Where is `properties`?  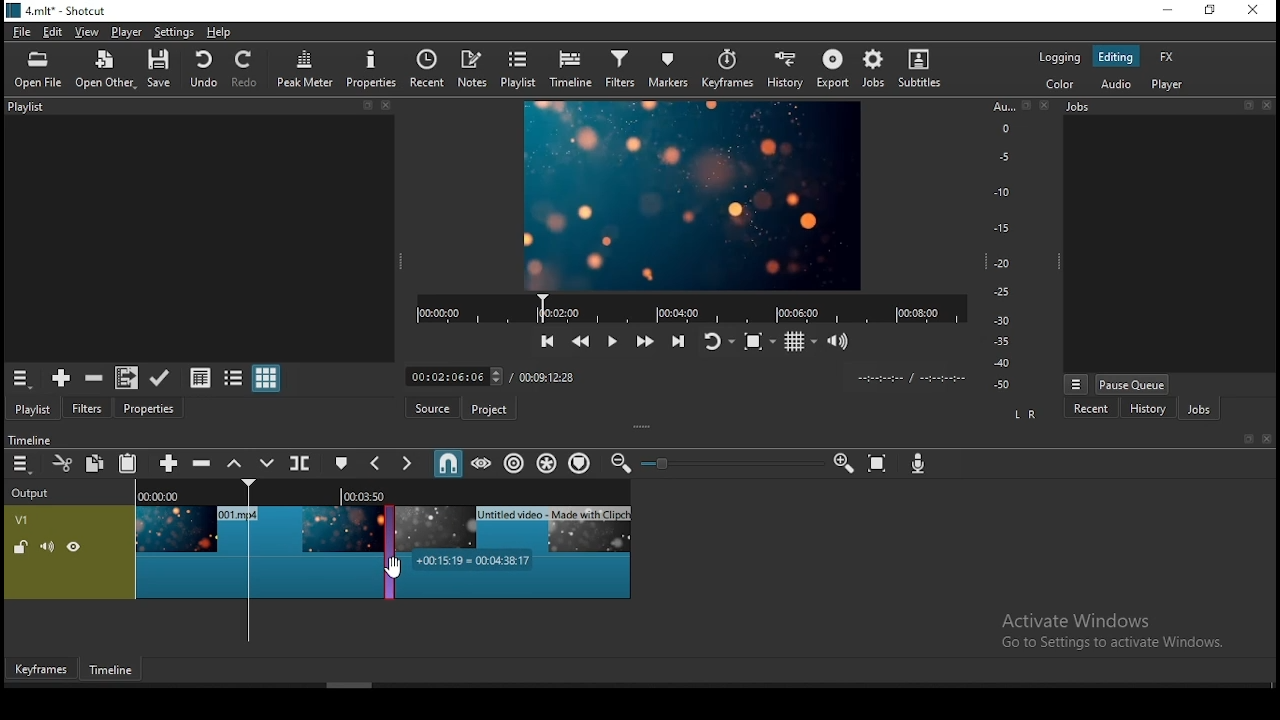 properties is located at coordinates (371, 68).